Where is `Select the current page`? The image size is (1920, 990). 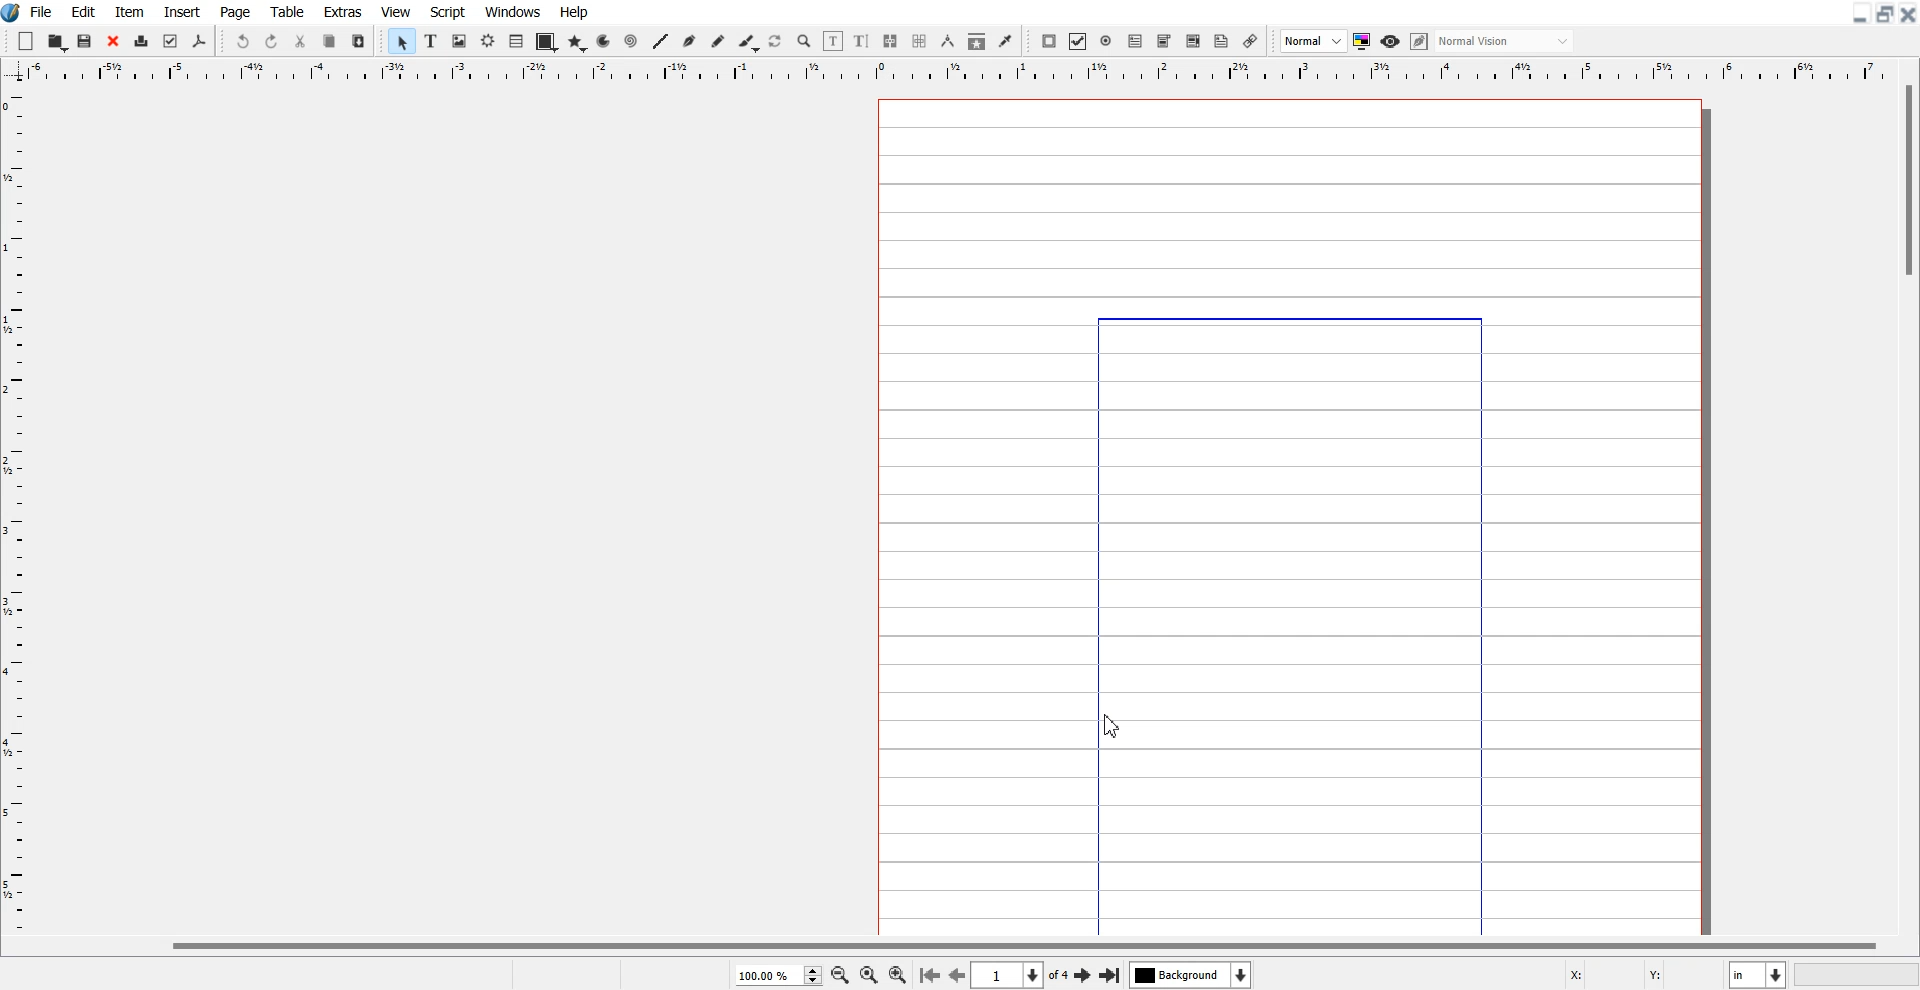
Select the current page is located at coordinates (1021, 975).